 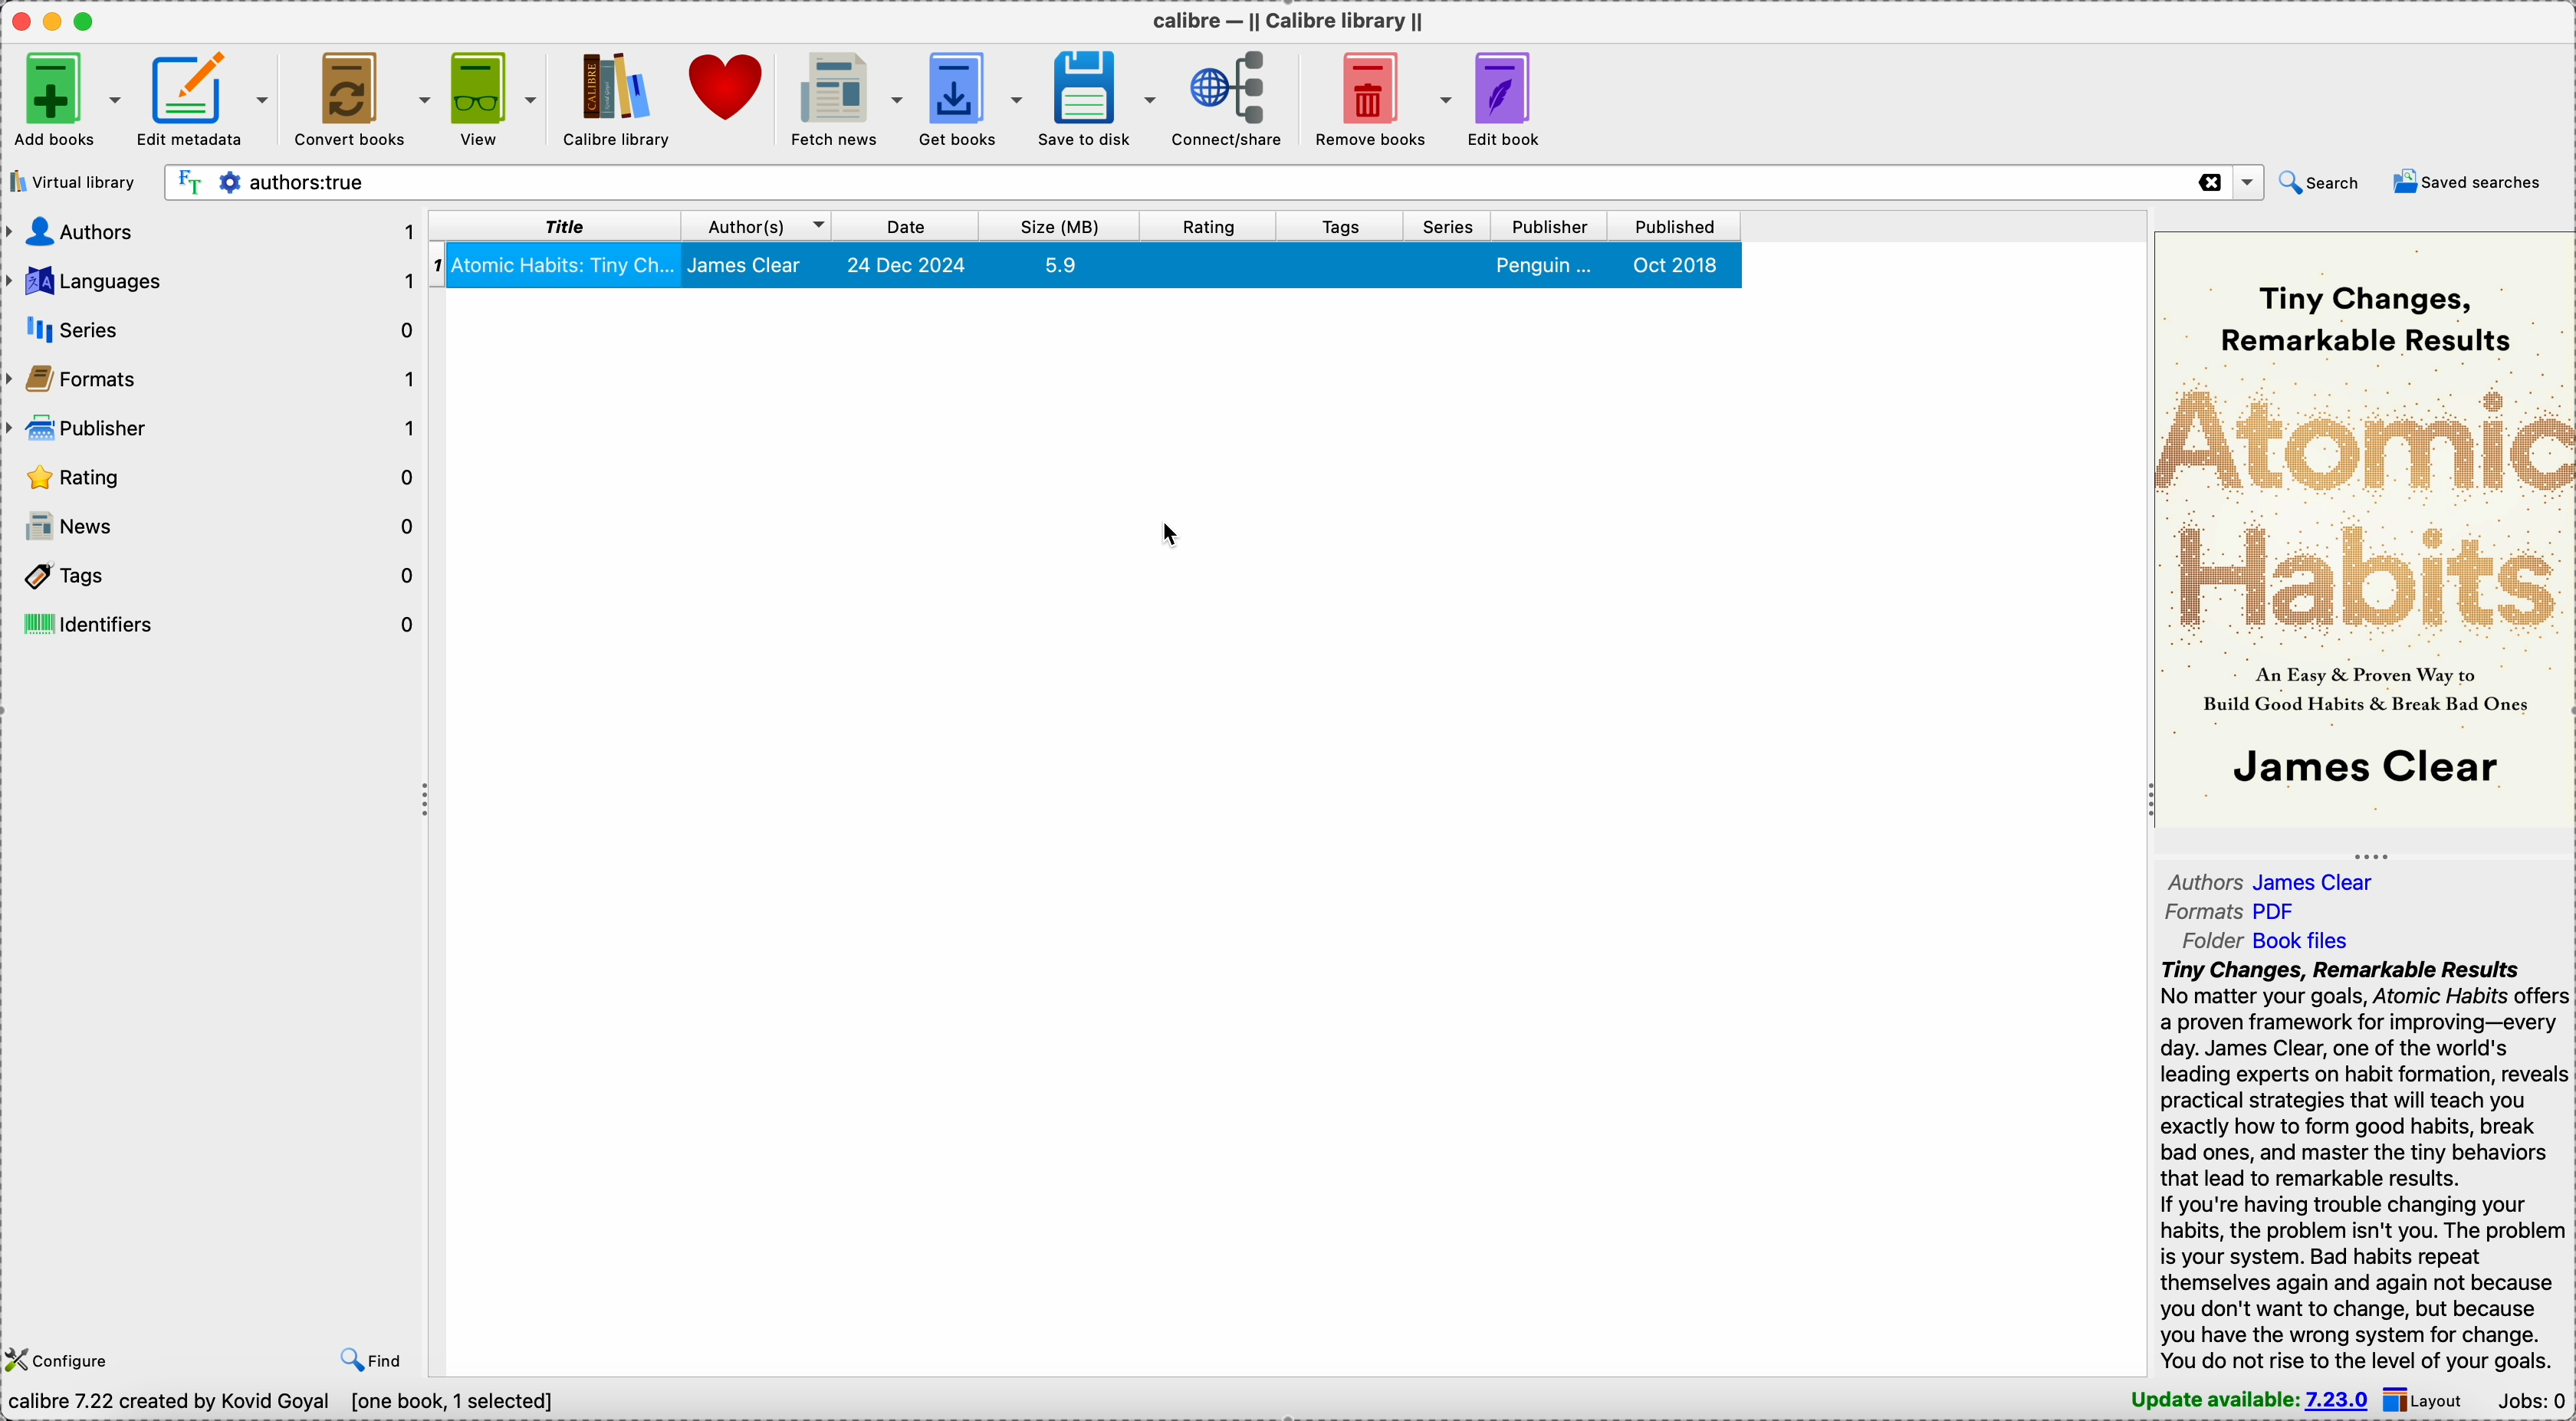 What do you see at coordinates (728, 88) in the screenshot?
I see `donate` at bounding box center [728, 88].